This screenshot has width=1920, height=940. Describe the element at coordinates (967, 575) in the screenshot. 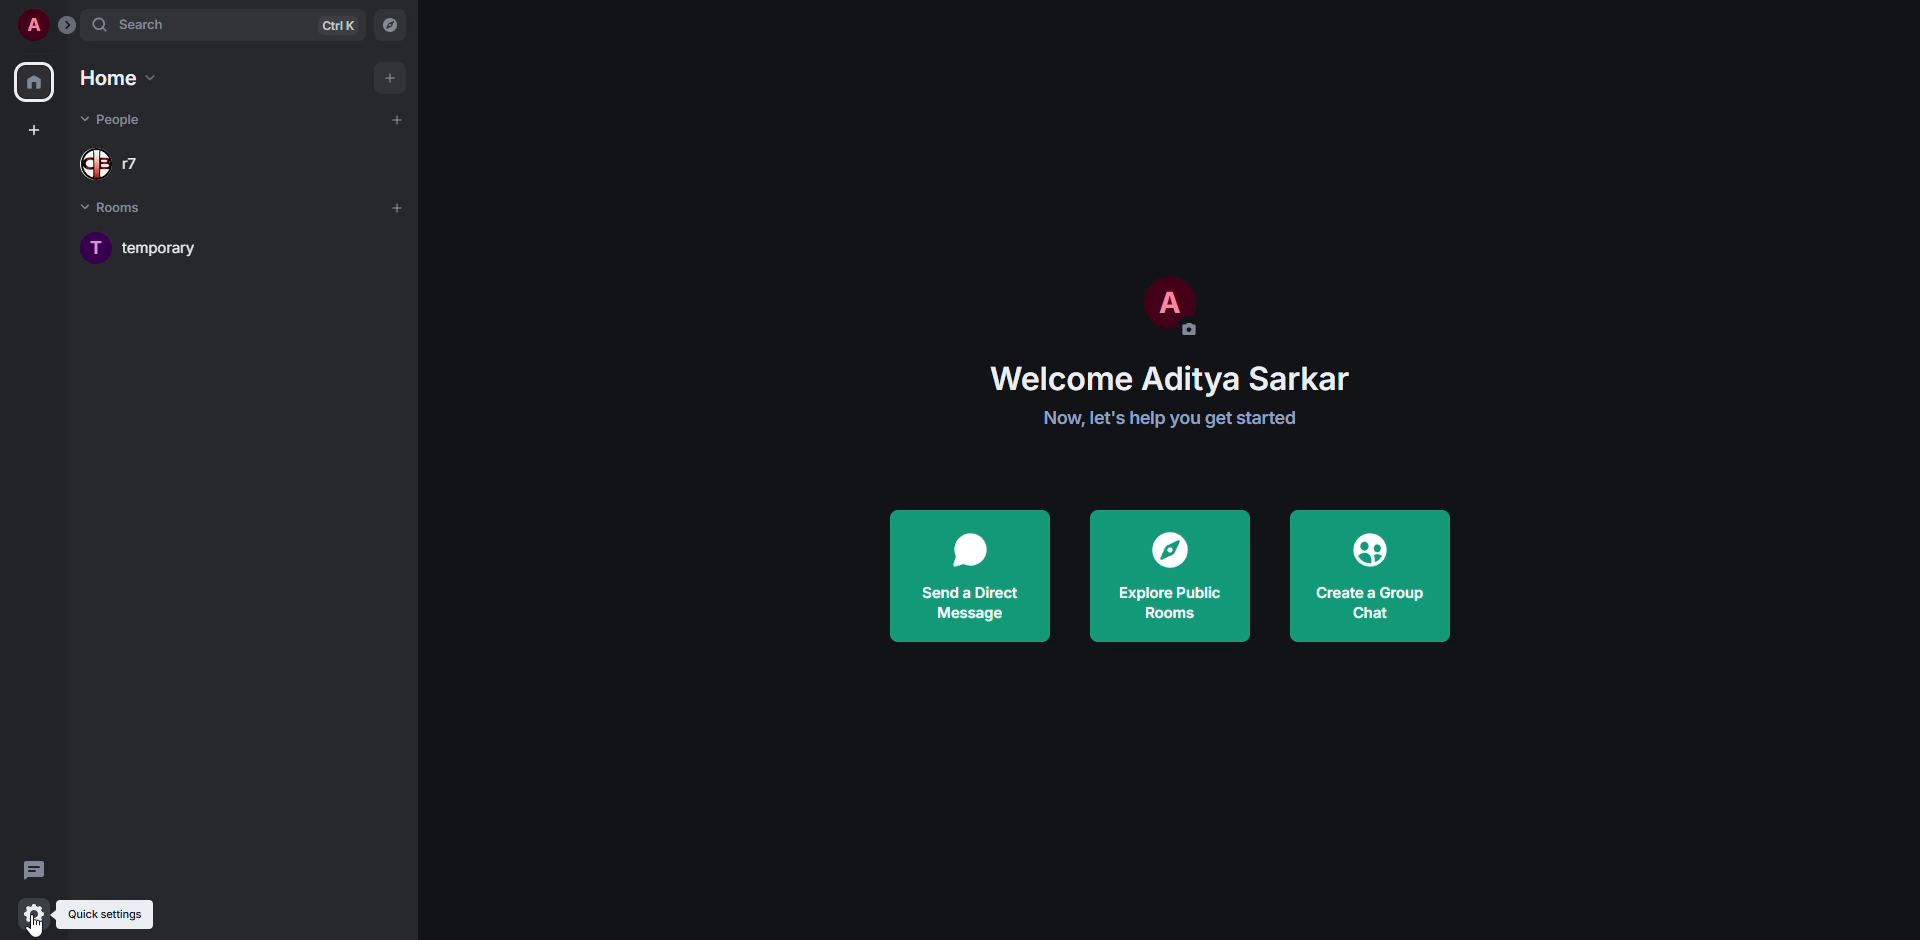

I see `send a direct message` at that location.